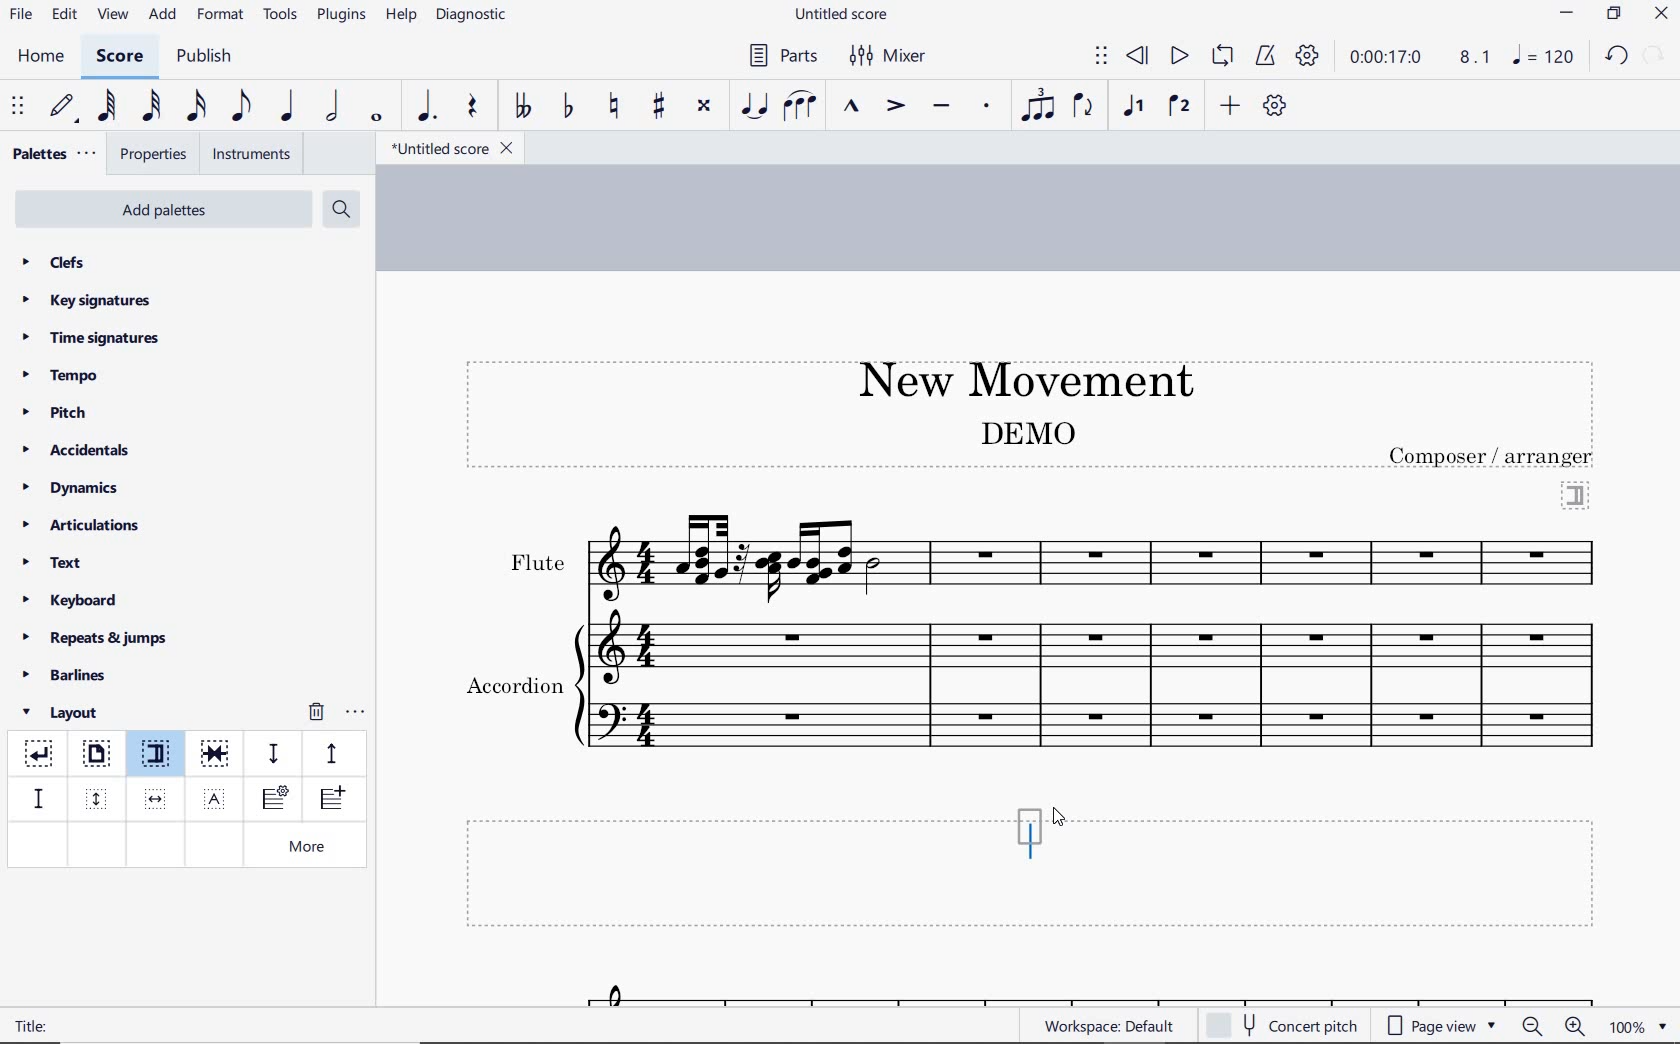 This screenshot has width=1680, height=1044. What do you see at coordinates (1576, 493) in the screenshot?
I see `section break` at bounding box center [1576, 493].